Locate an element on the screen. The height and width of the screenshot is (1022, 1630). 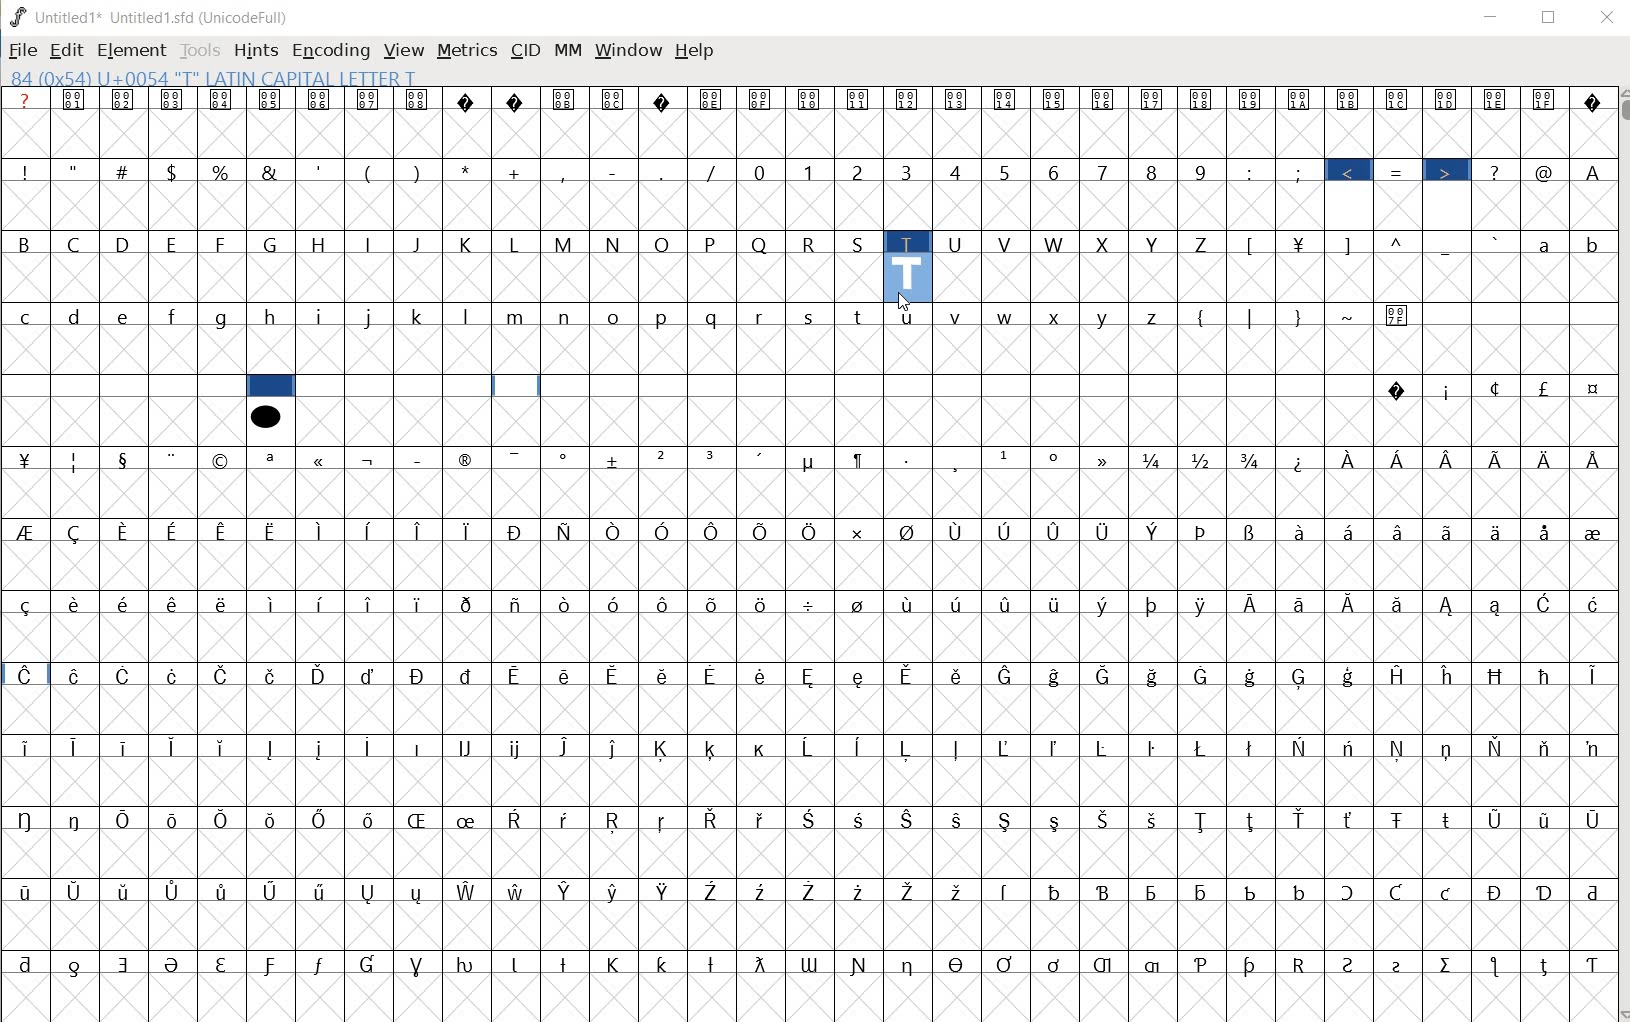
Symbol is located at coordinates (125, 818).